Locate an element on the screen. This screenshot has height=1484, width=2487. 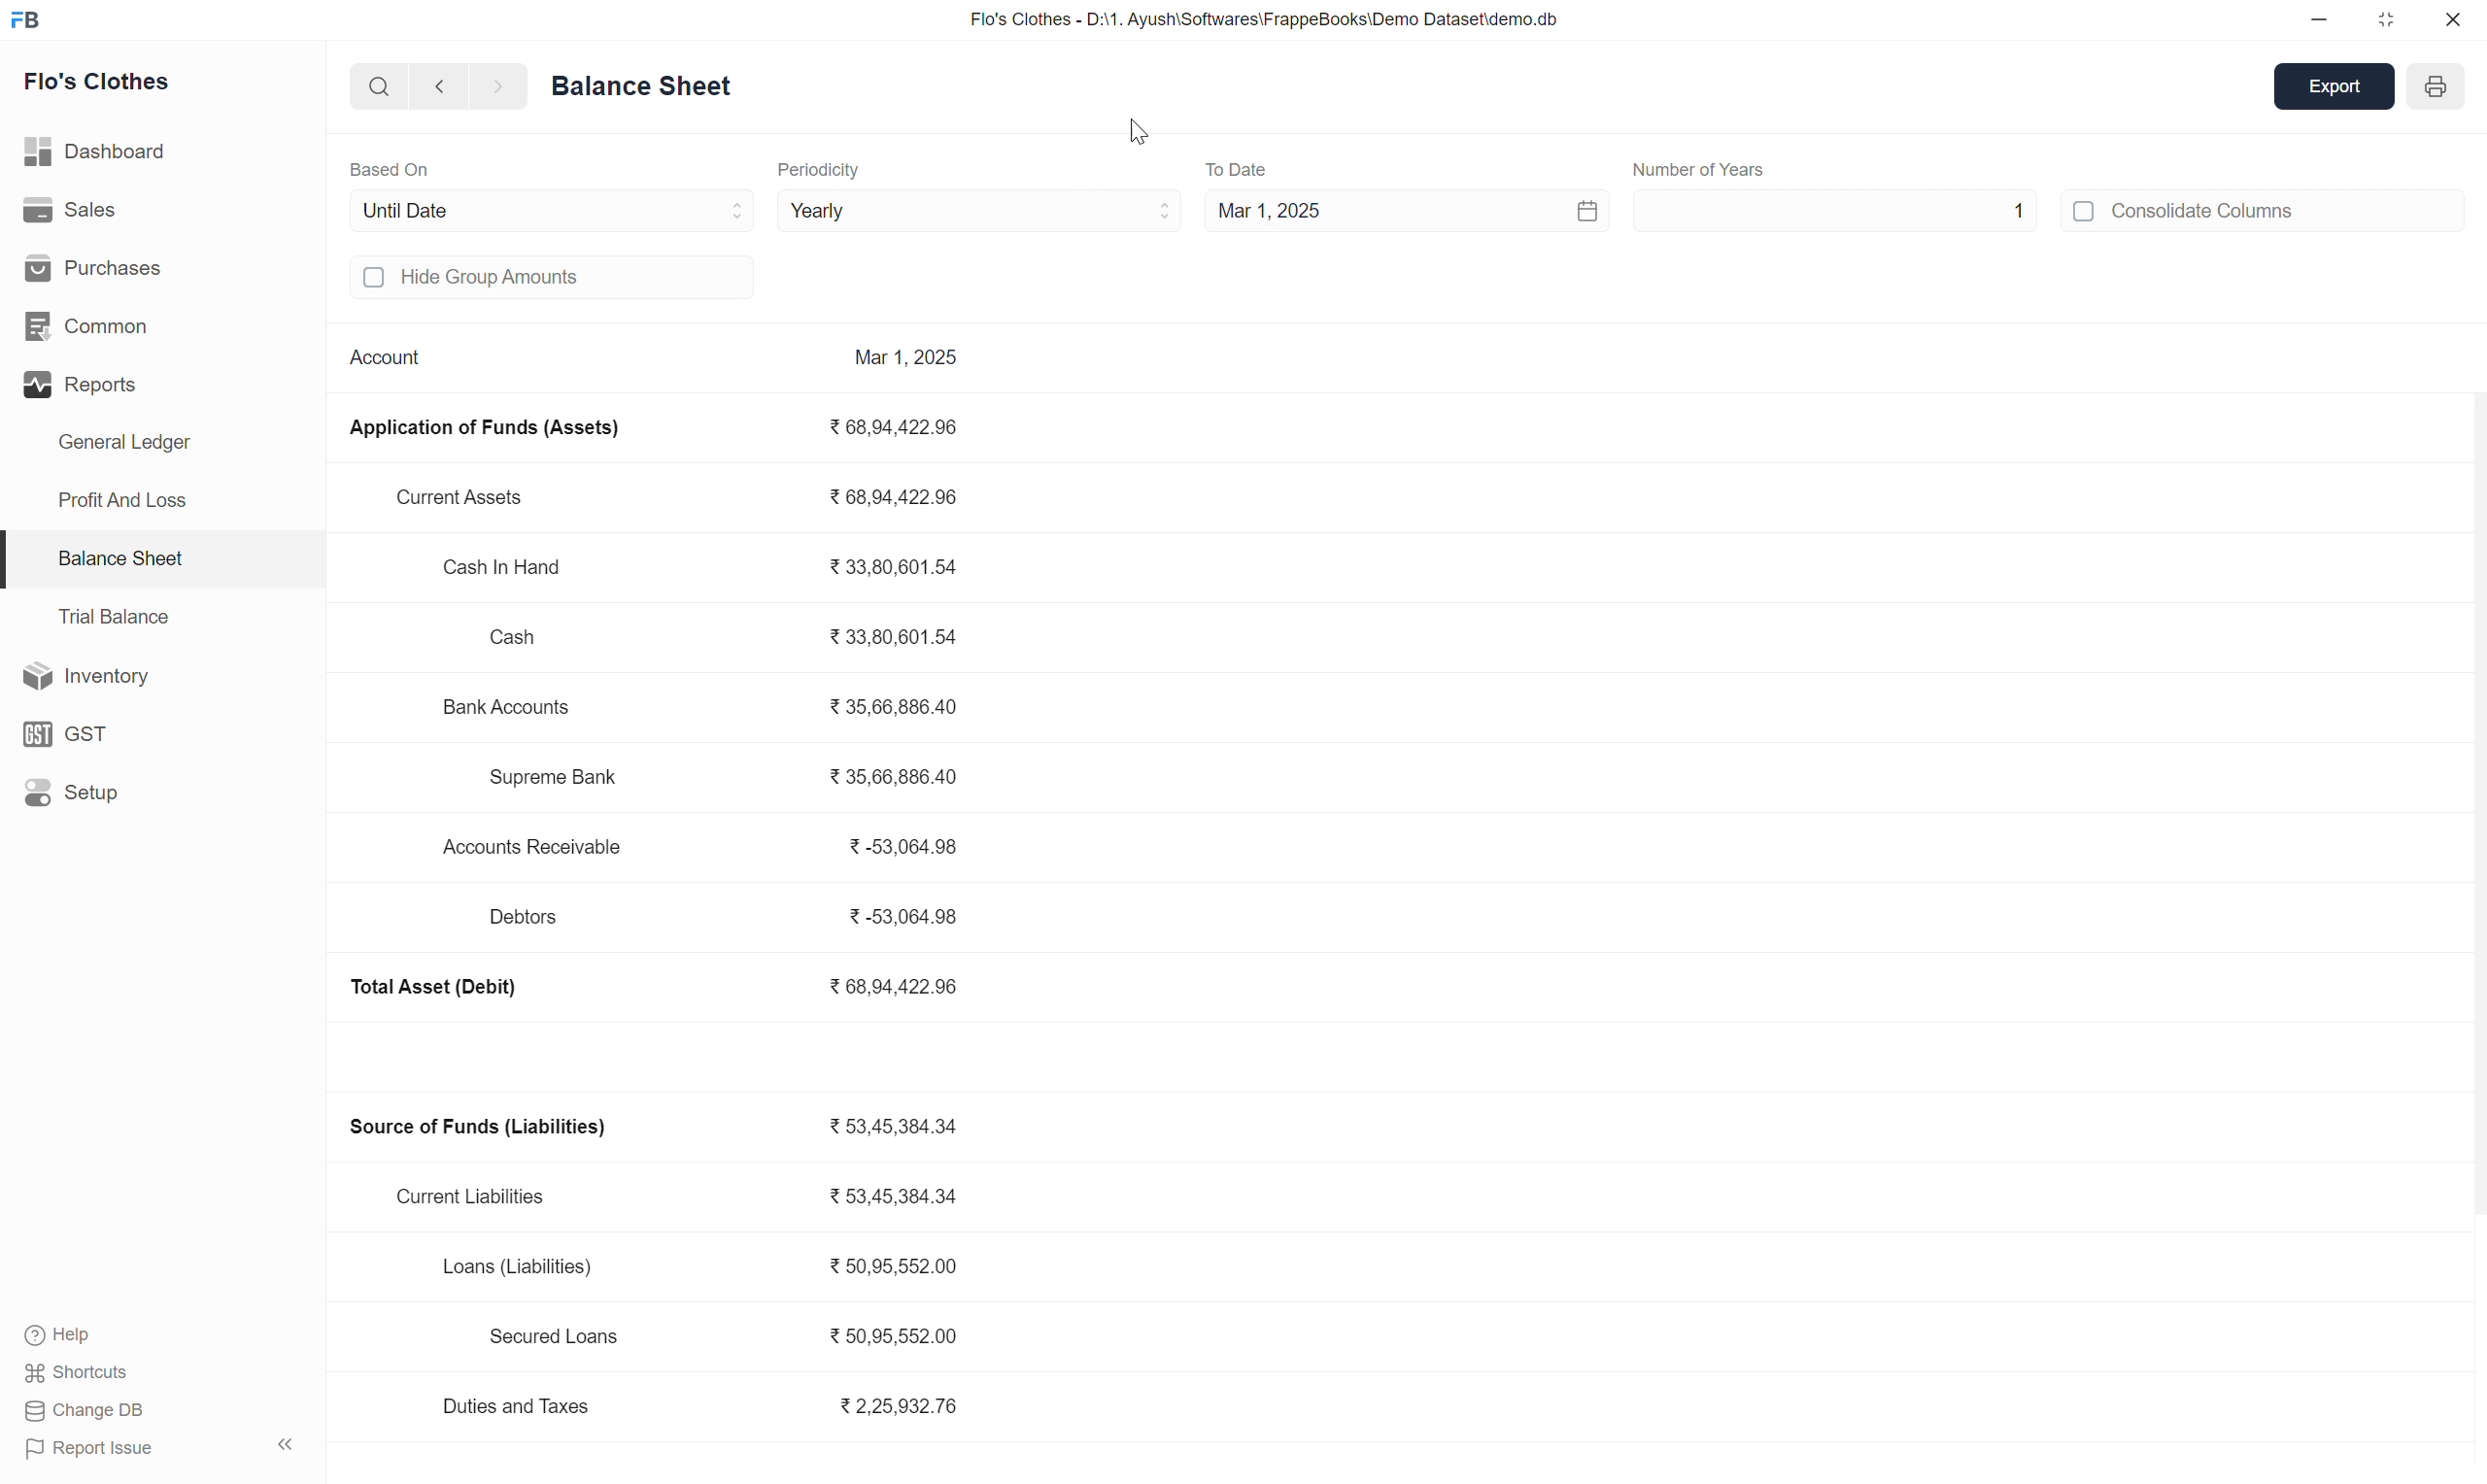
year is located at coordinates (2441, 88).